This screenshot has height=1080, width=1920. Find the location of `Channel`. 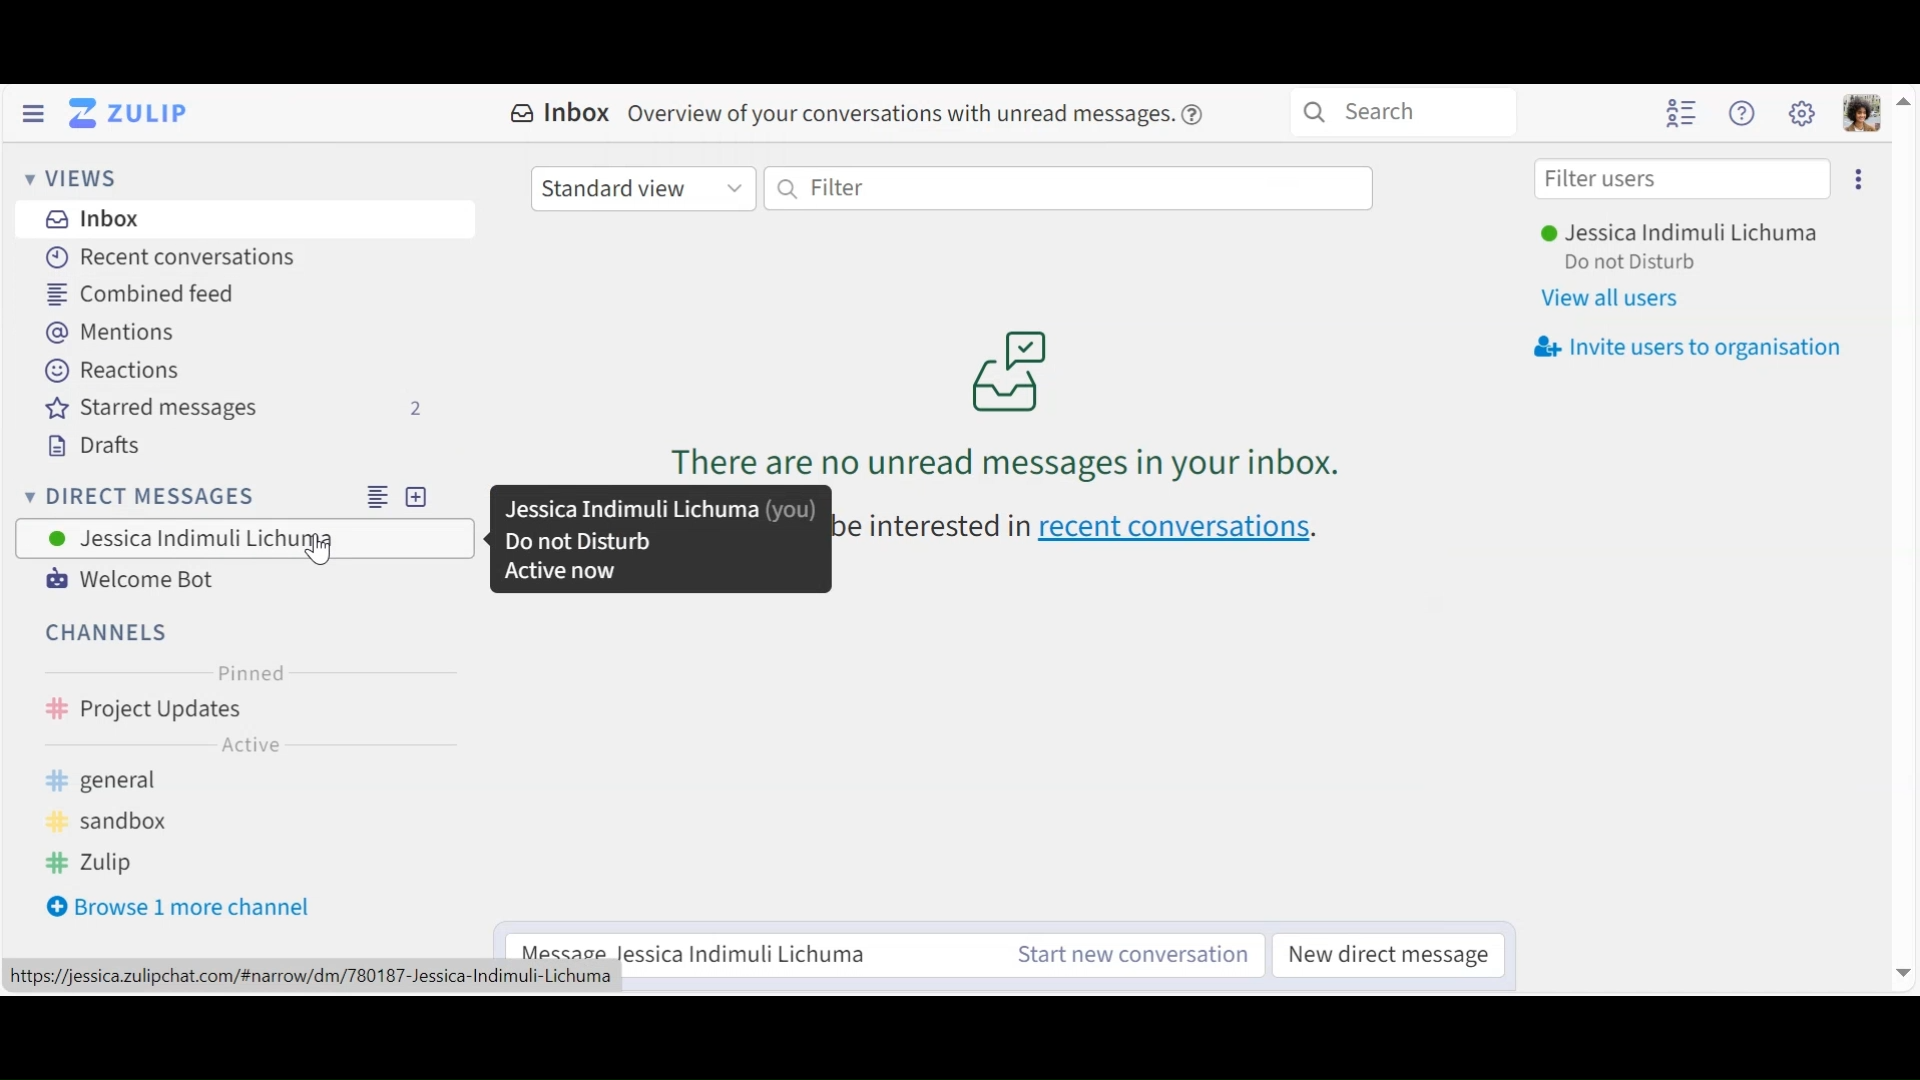

Channel is located at coordinates (109, 632).